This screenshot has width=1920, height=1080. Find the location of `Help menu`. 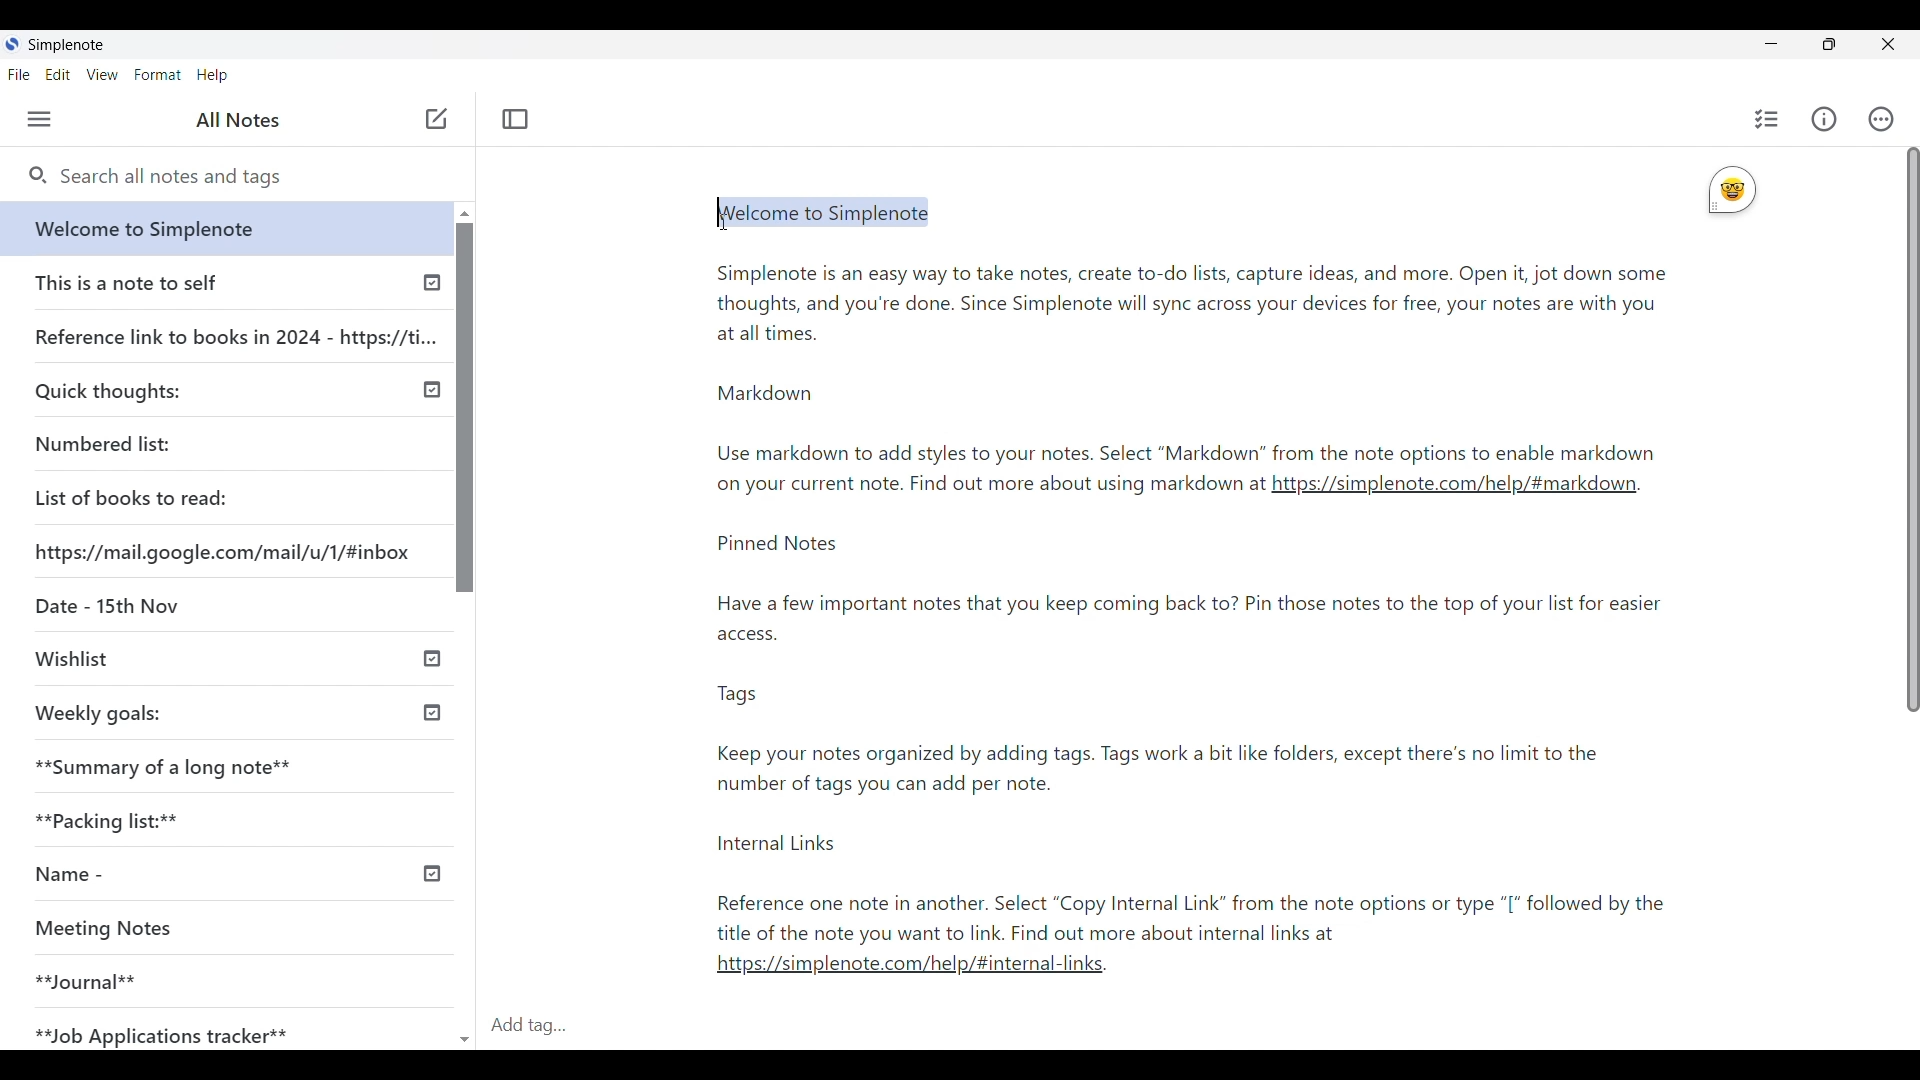

Help menu is located at coordinates (212, 75).